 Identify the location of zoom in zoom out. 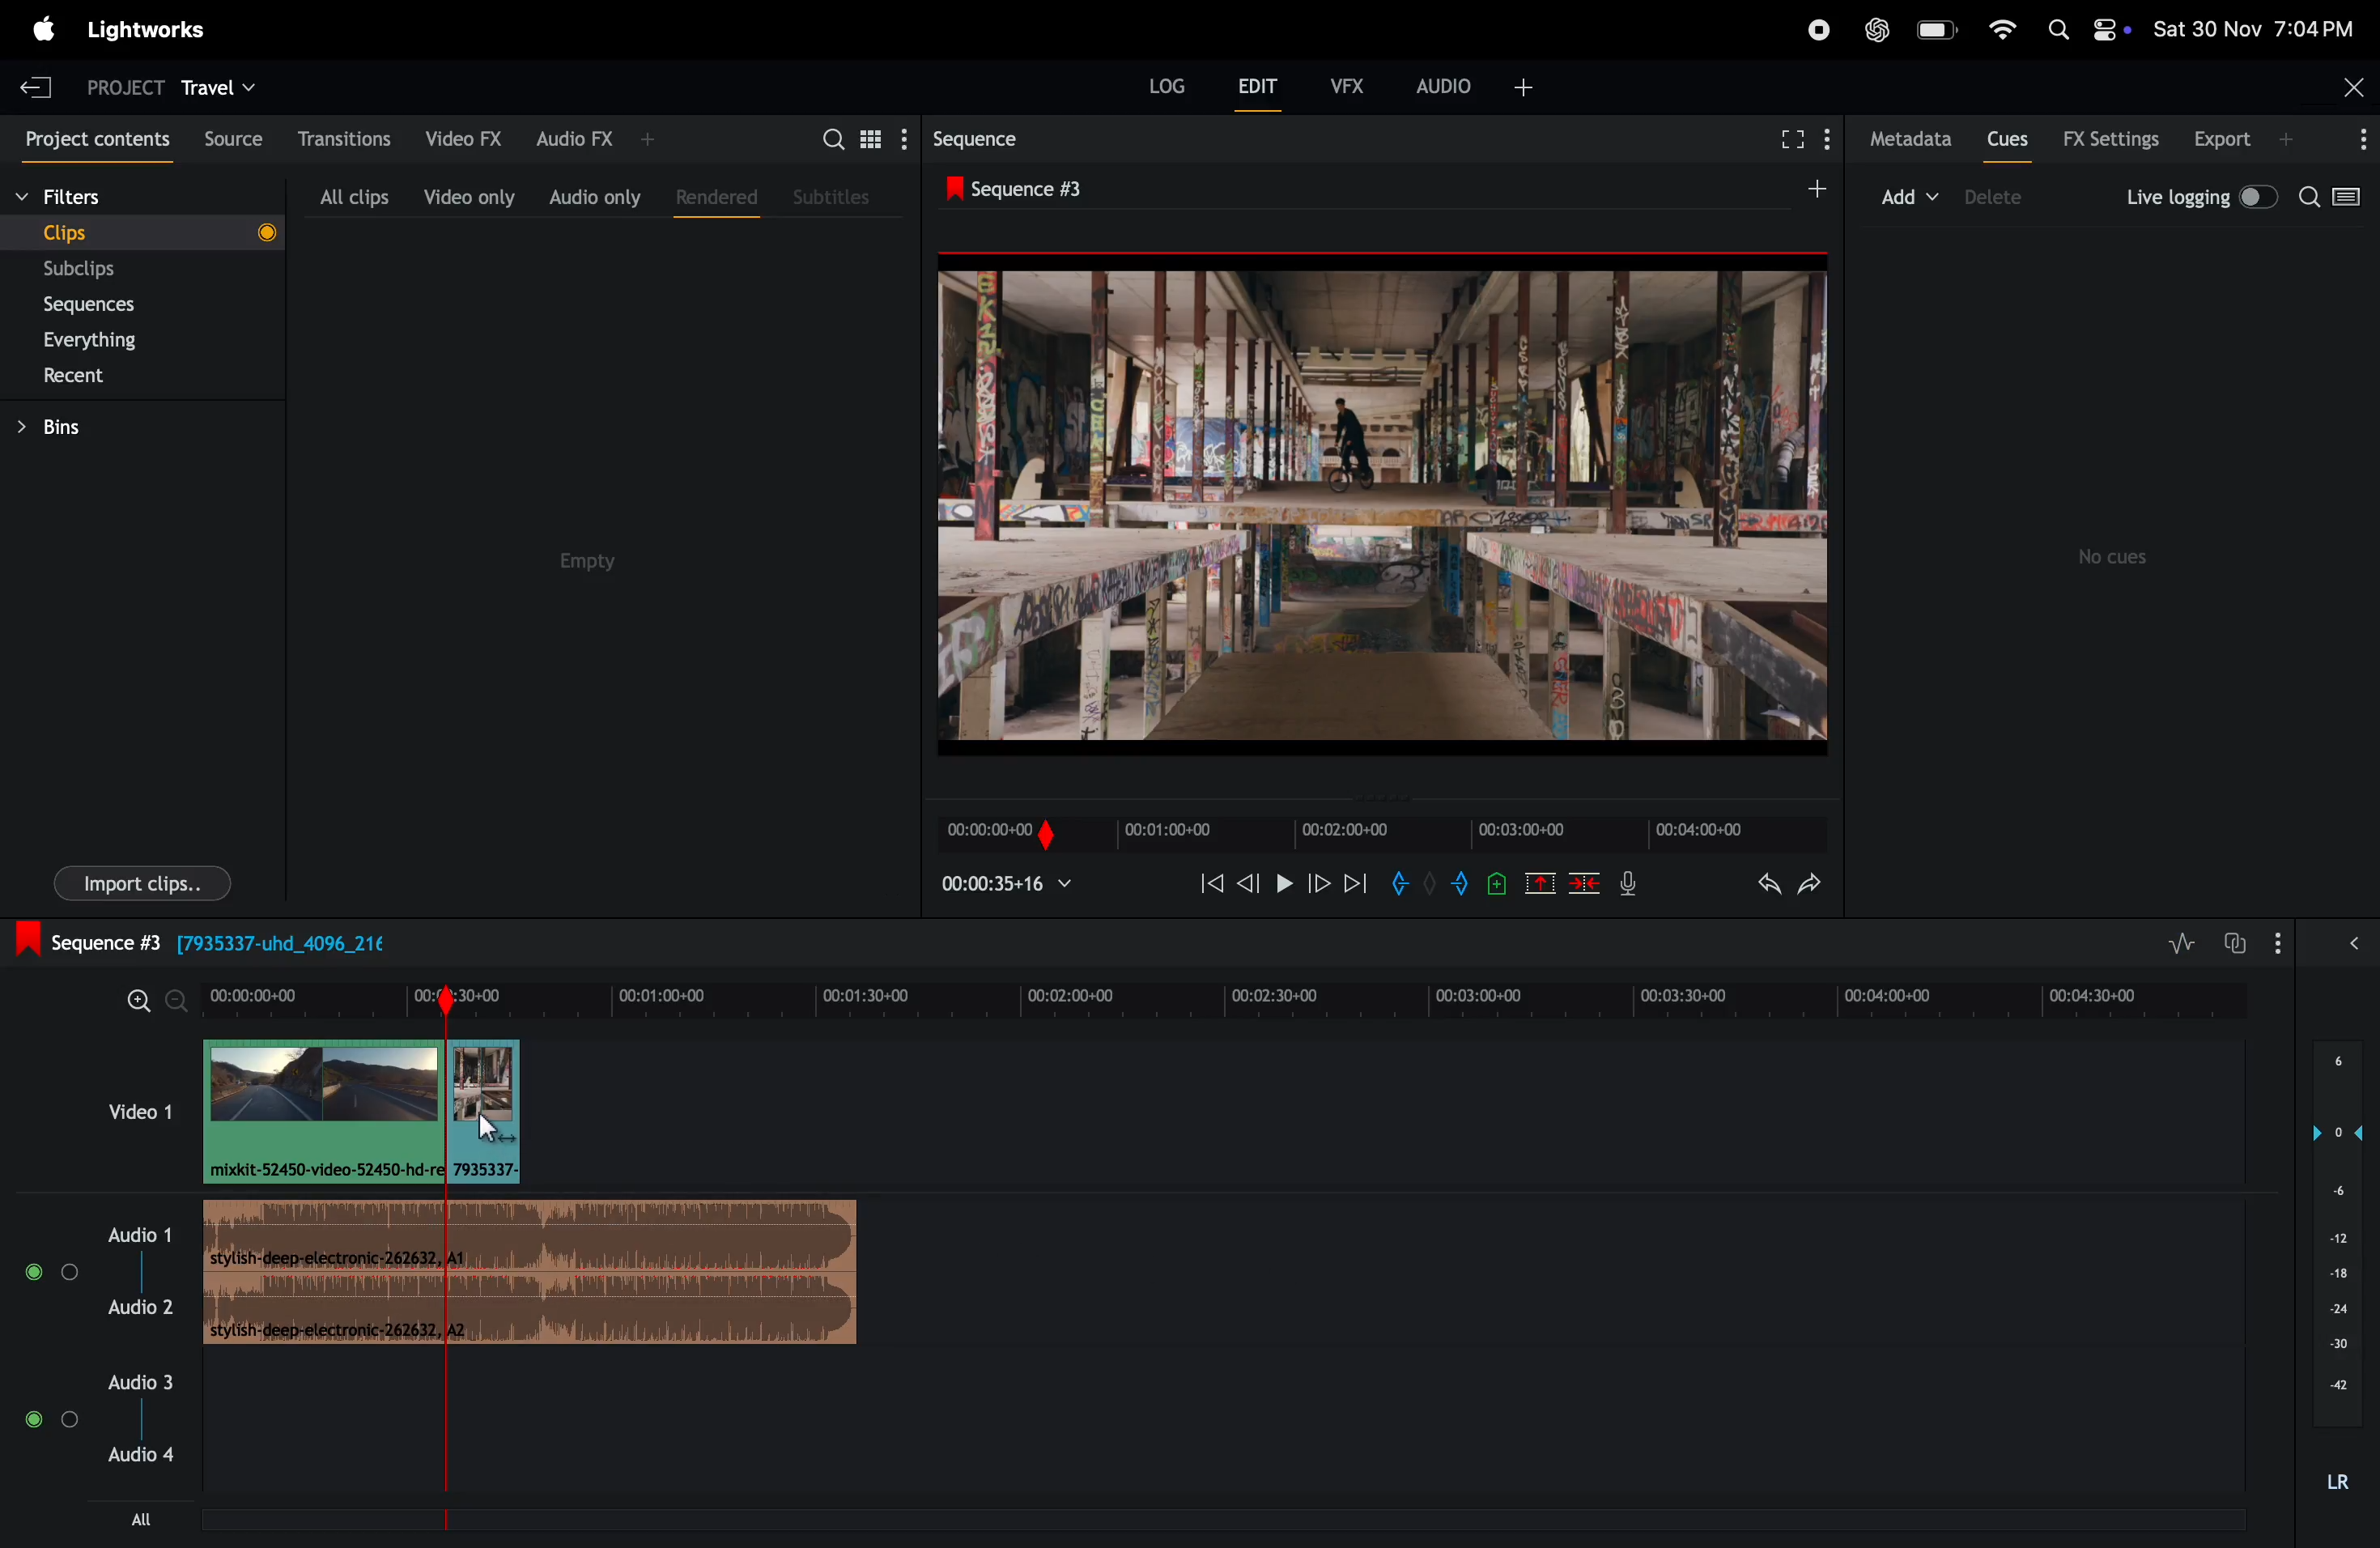
(148, 1001).